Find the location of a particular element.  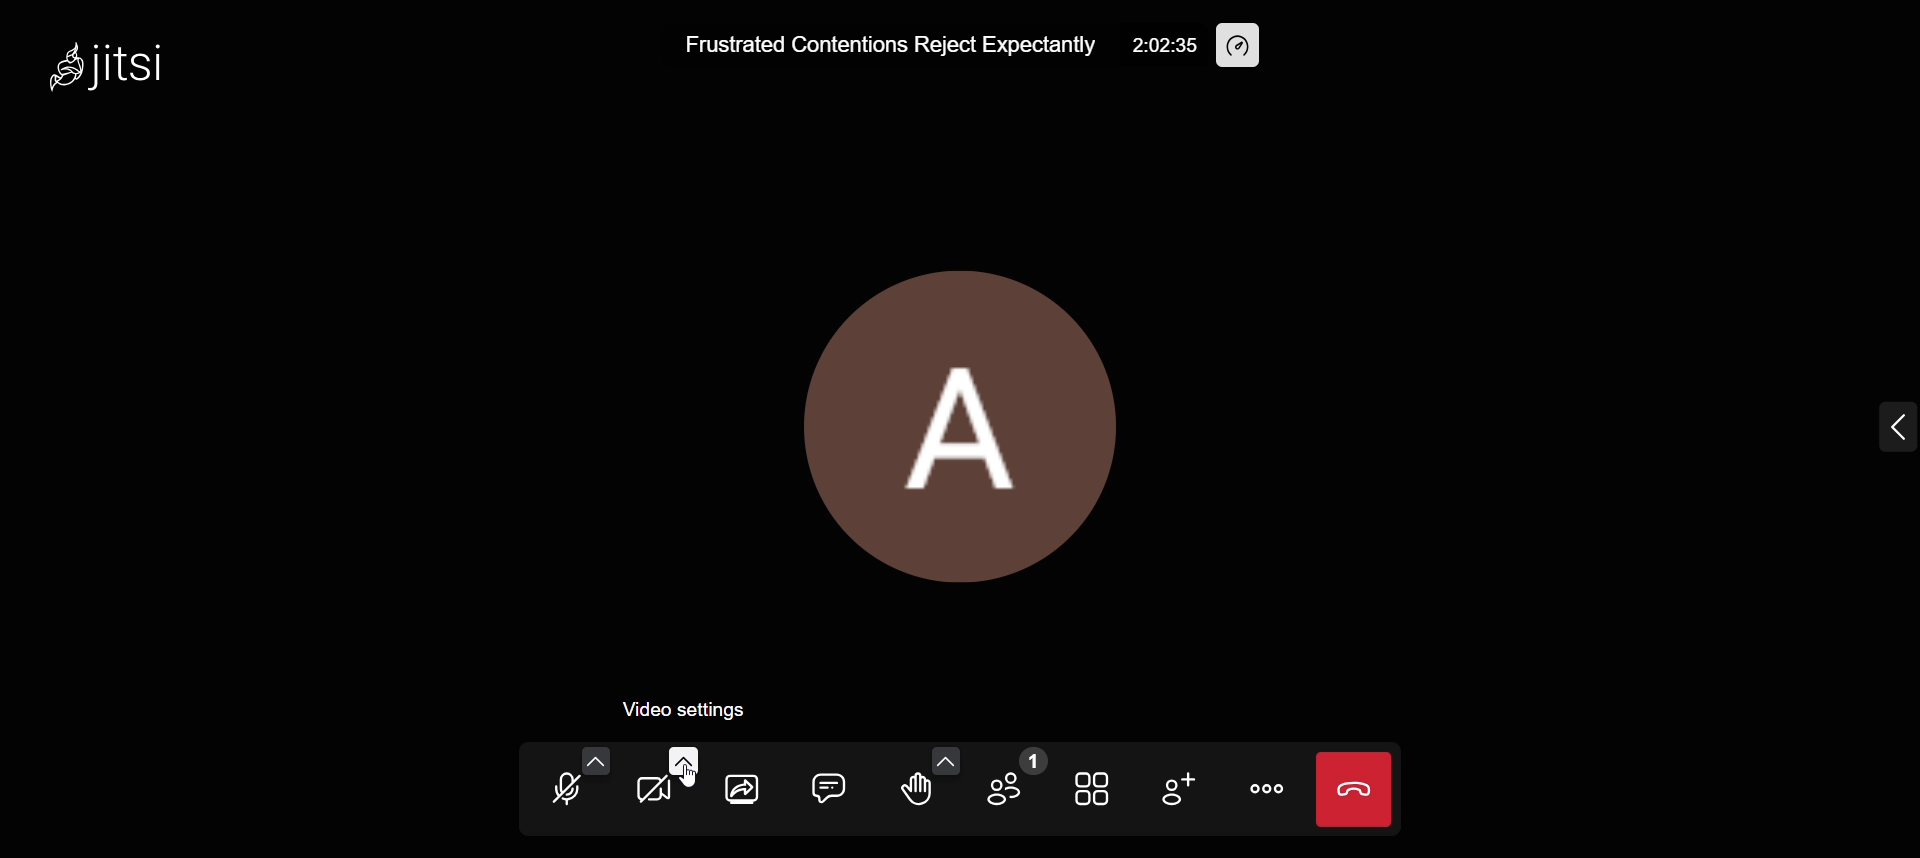

raise hand is located at coordinates (916, 794).